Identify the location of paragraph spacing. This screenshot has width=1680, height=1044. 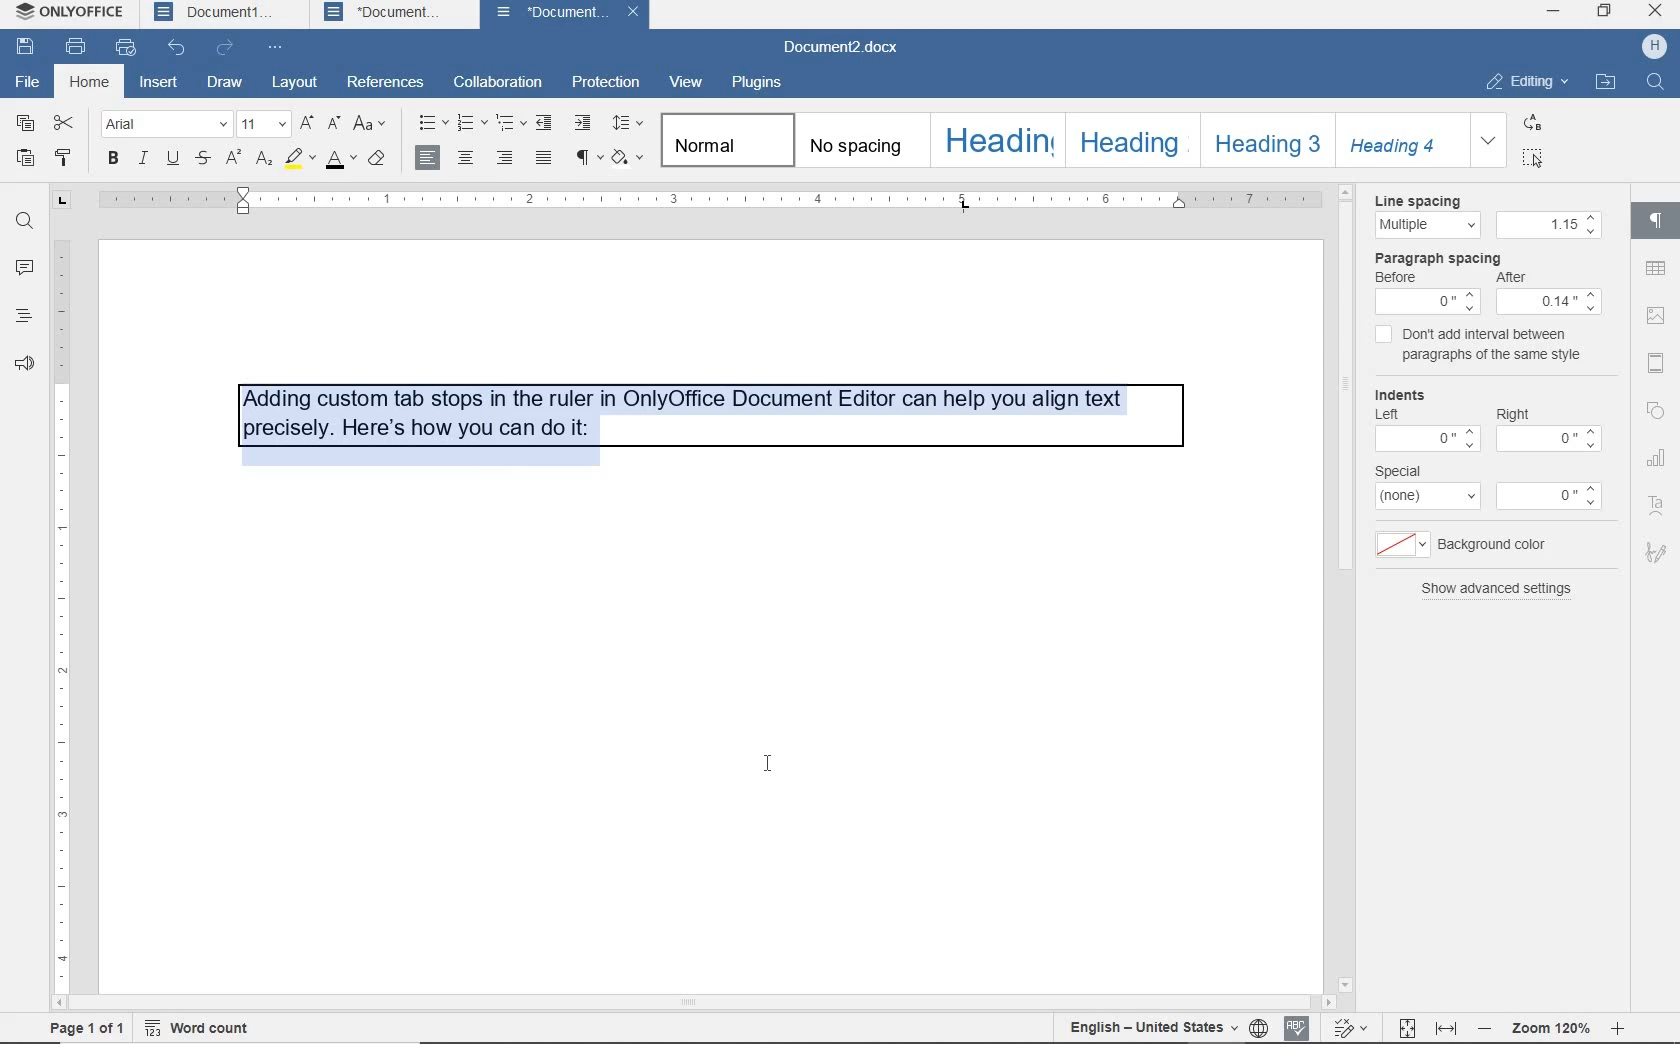
(1440, 257).